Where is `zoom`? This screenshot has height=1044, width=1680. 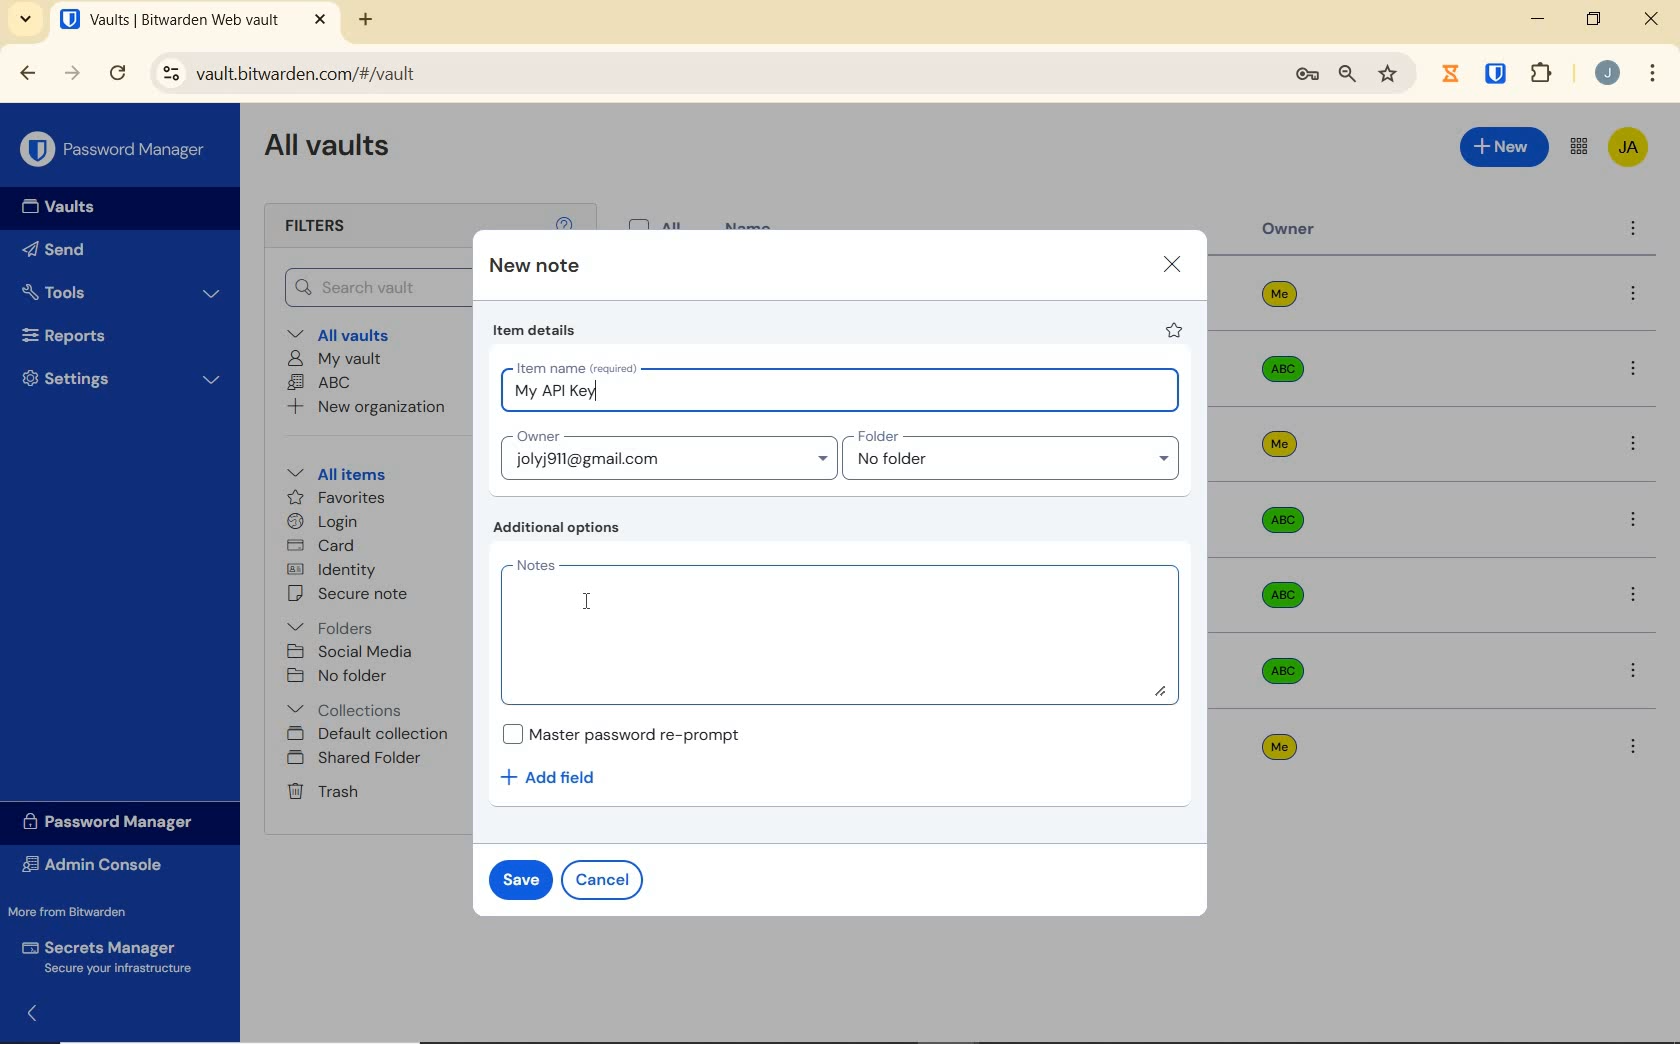 zoom is located at coordinates (1345, 75).